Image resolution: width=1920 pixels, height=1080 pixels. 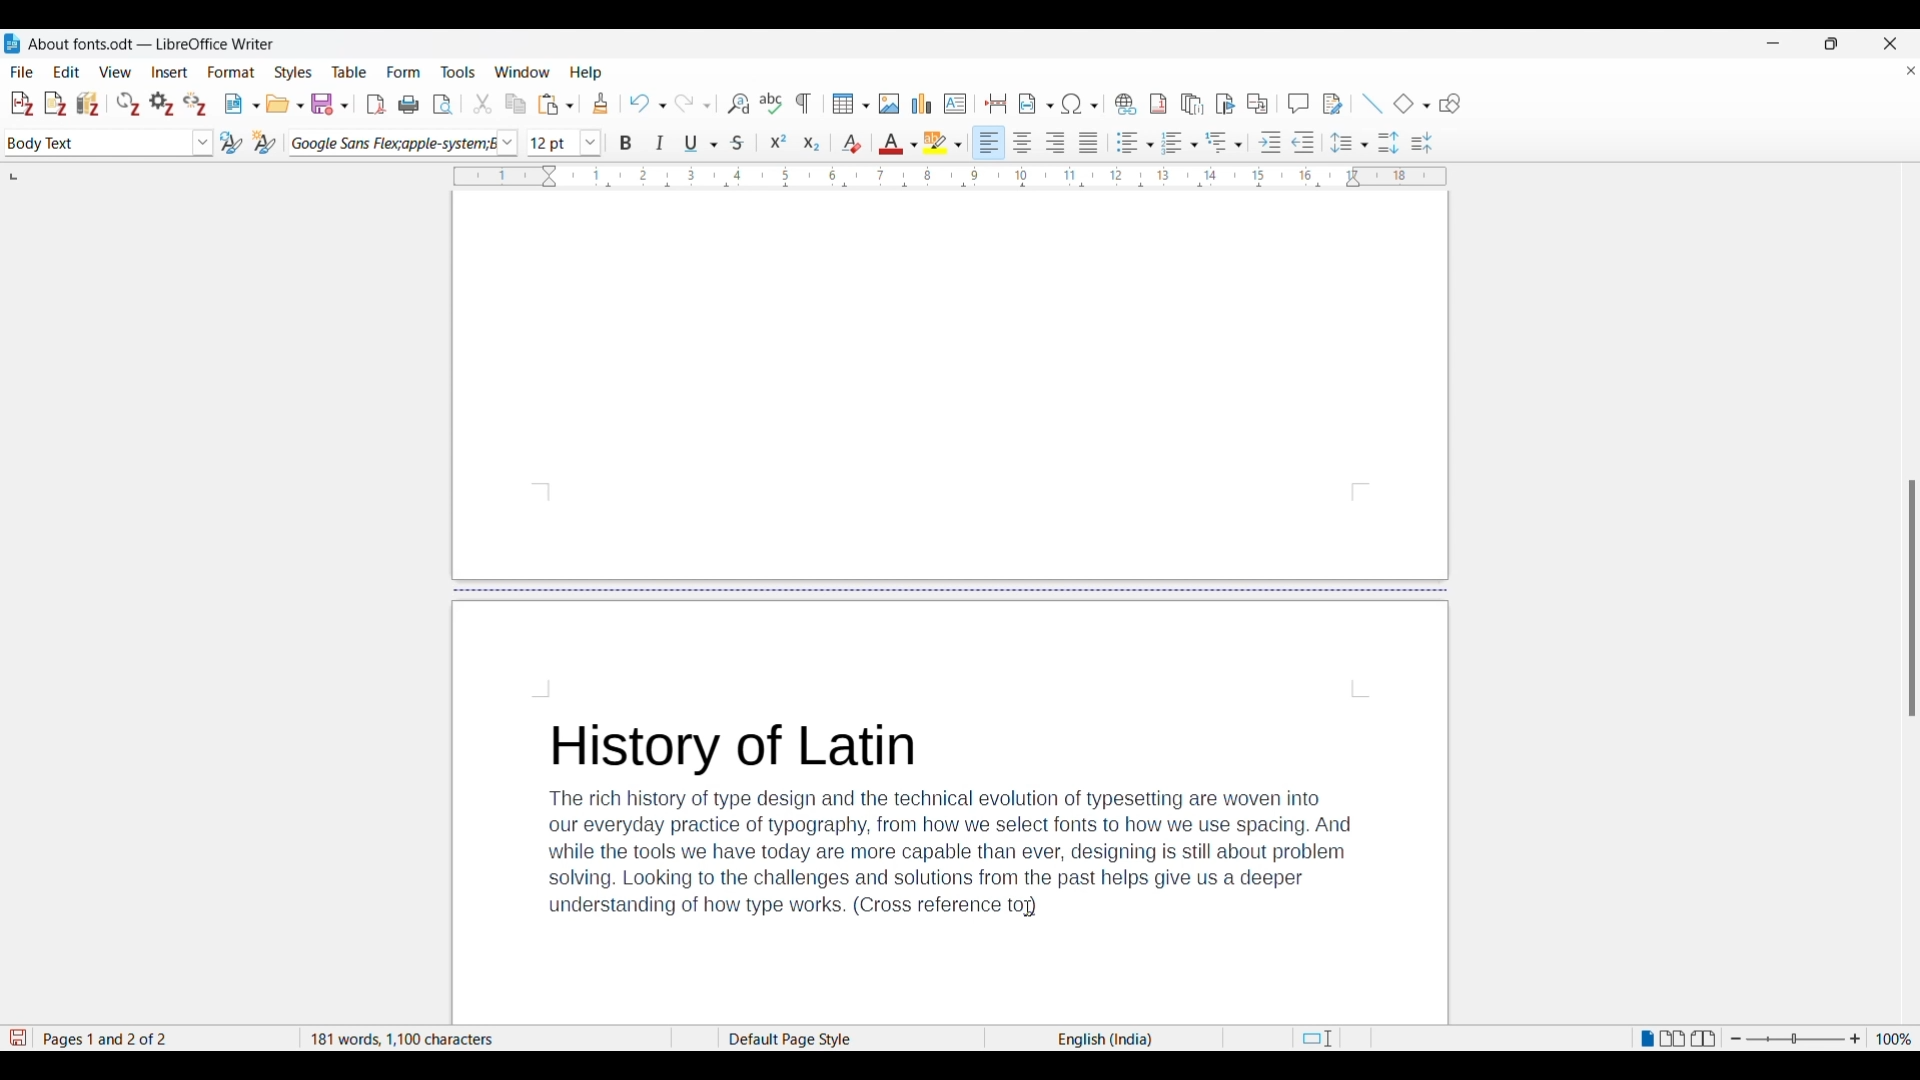 I want to click on File menu, so click(x=22, y=72).